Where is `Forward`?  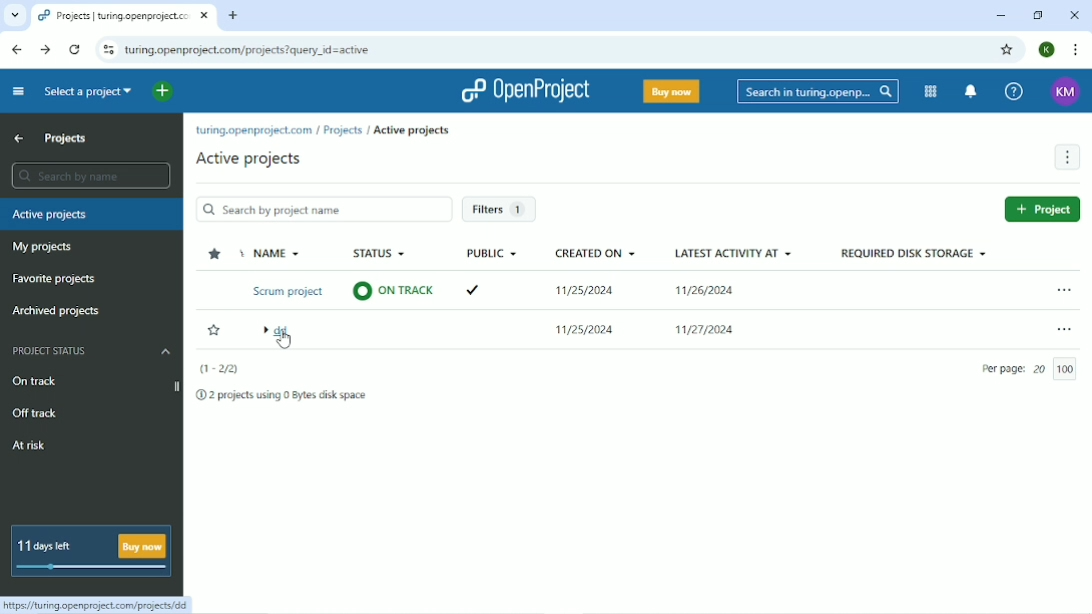 Forward is located at coordinates (45, 49).